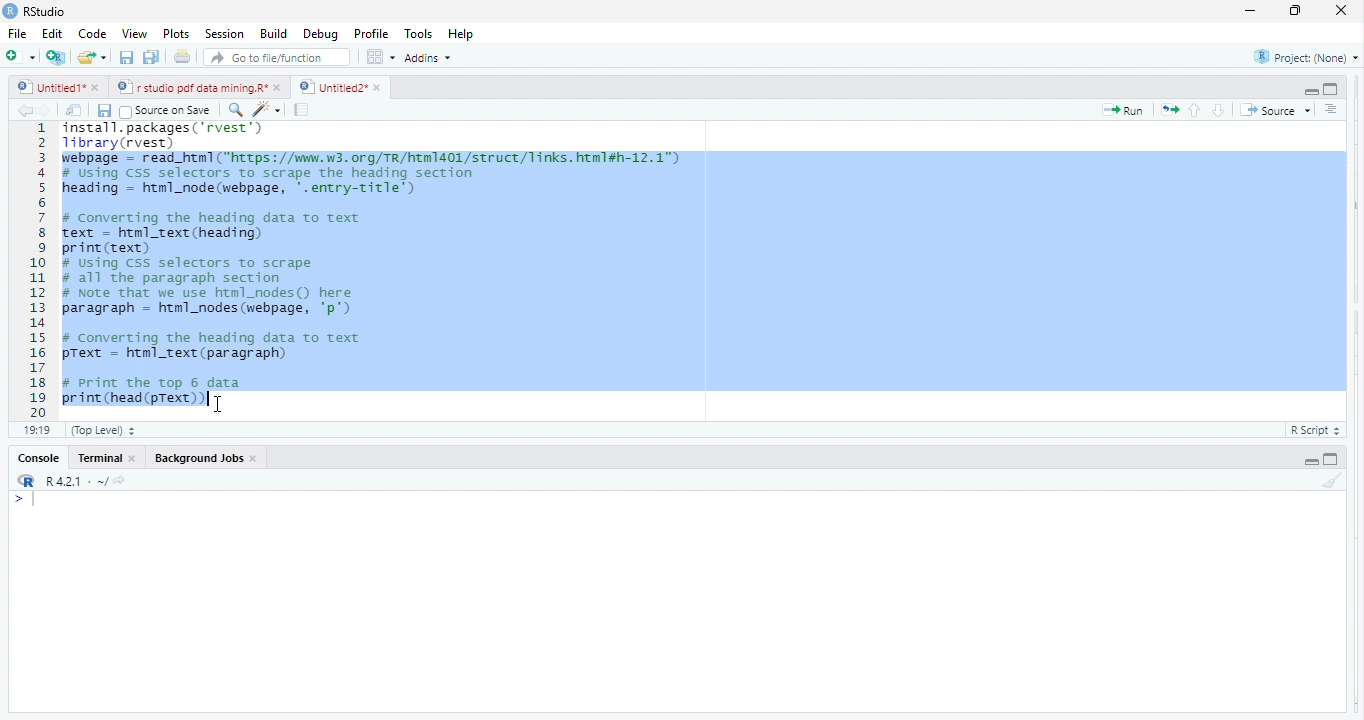 The width and height of the screenshot is (1364, 720). Describe the element at coordinates (1335, 10) in the screenshot. I see `close` at that location.